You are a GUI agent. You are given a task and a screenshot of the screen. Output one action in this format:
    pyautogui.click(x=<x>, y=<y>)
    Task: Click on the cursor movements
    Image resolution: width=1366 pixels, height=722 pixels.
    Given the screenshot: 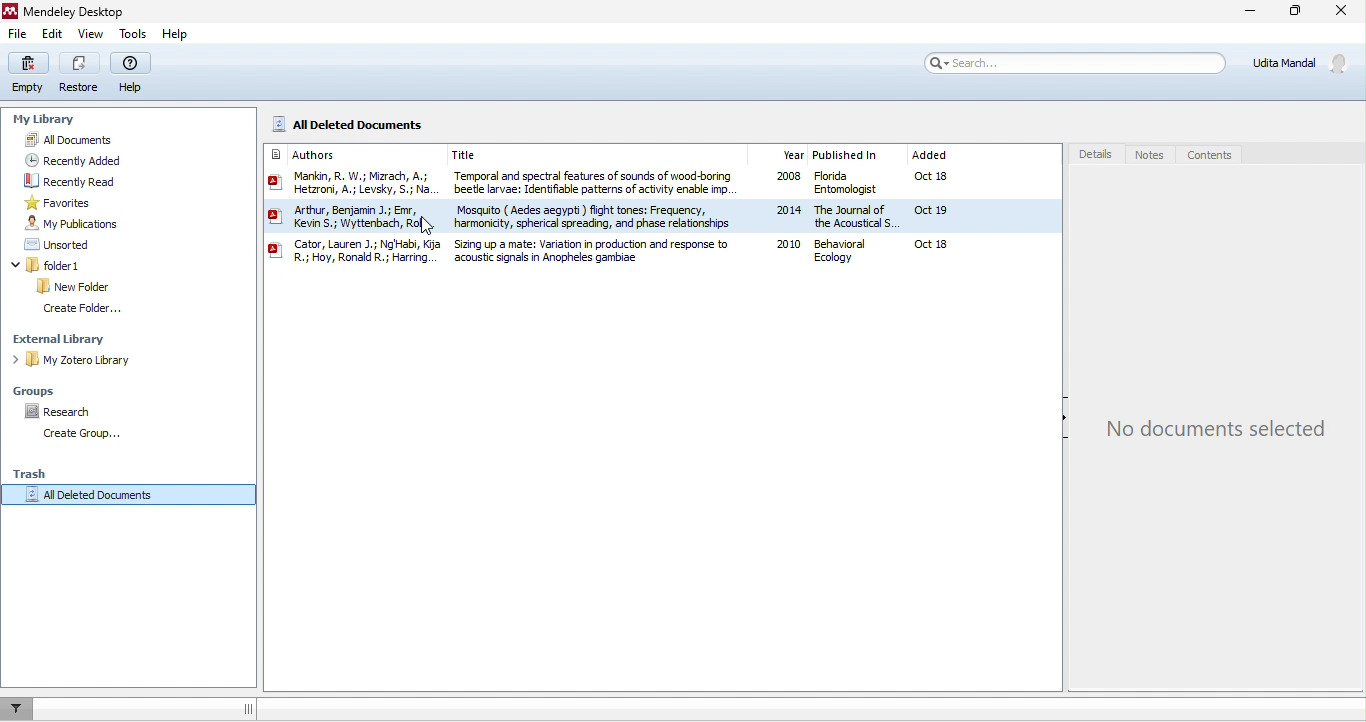 What is the action you would take?
    pyautogui.click(x=438, y=228)
    